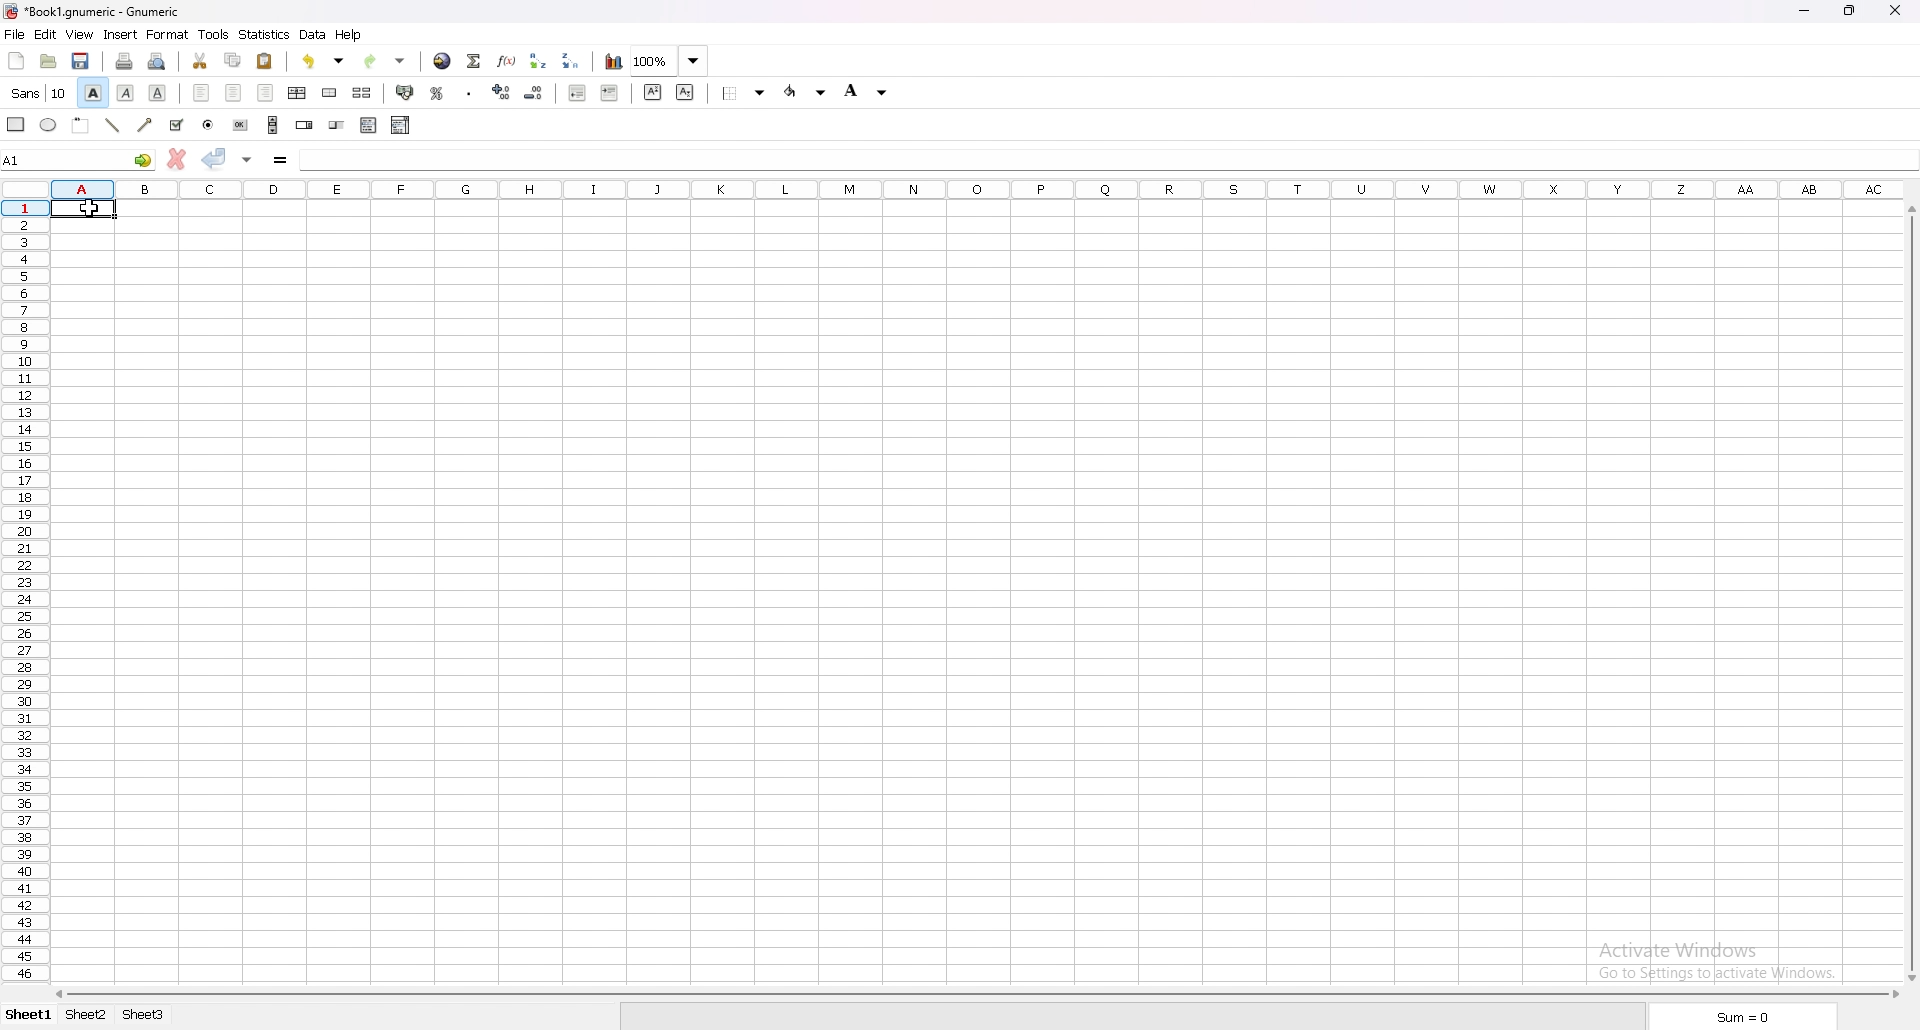  I want to click on tickbox, so click(177, 125).